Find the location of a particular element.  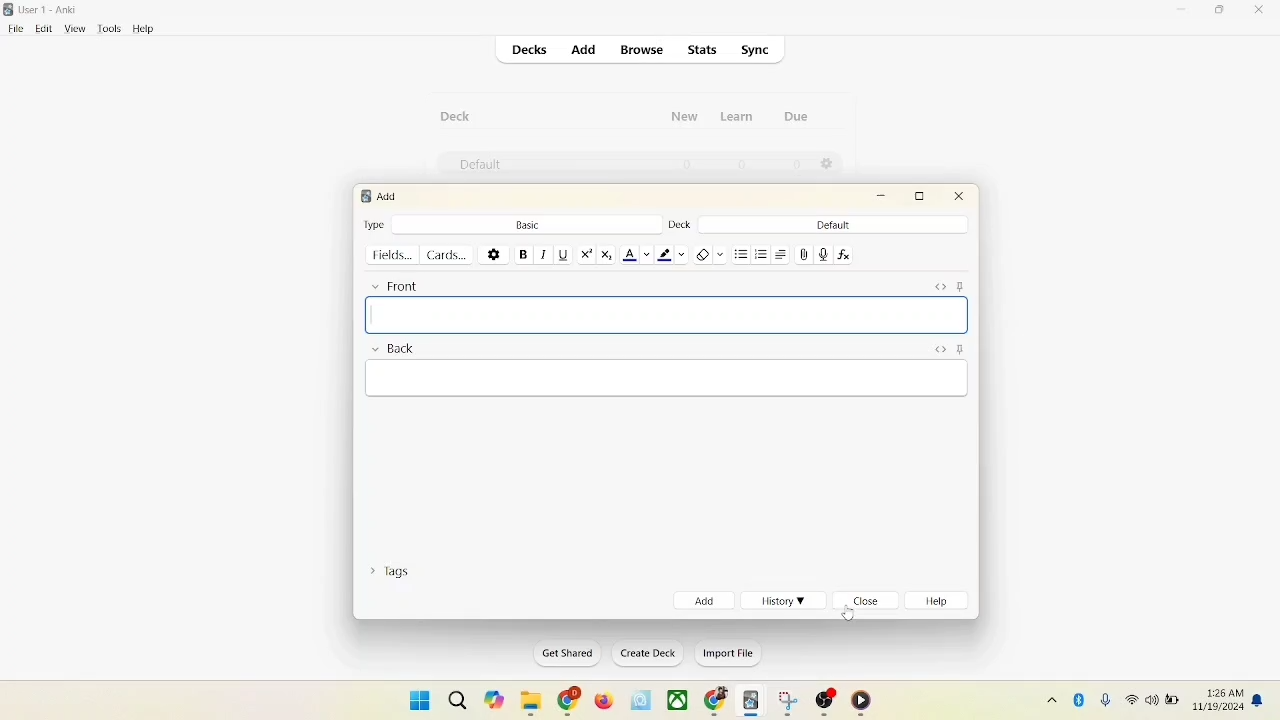

equations is located at coordinates (843, 255).